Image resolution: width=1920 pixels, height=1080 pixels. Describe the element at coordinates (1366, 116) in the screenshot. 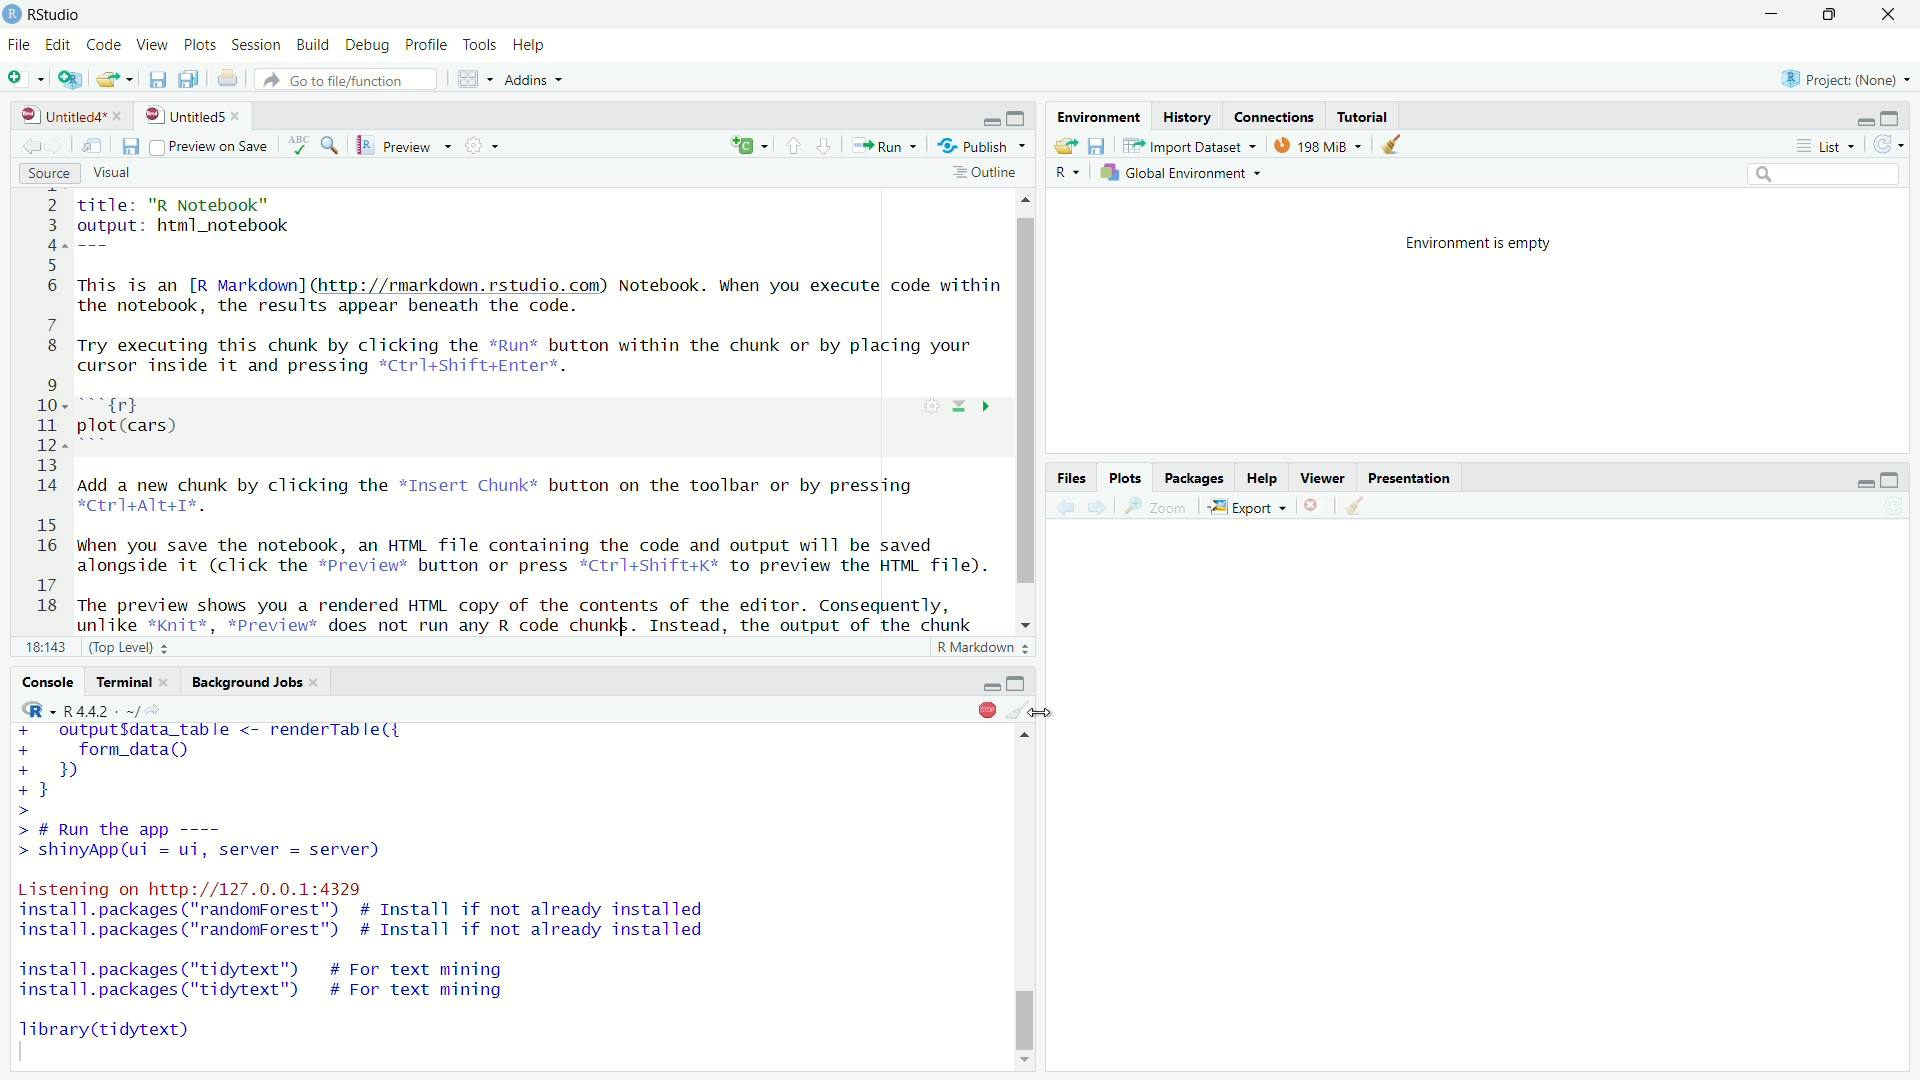

I see `Tutorial` at that location.